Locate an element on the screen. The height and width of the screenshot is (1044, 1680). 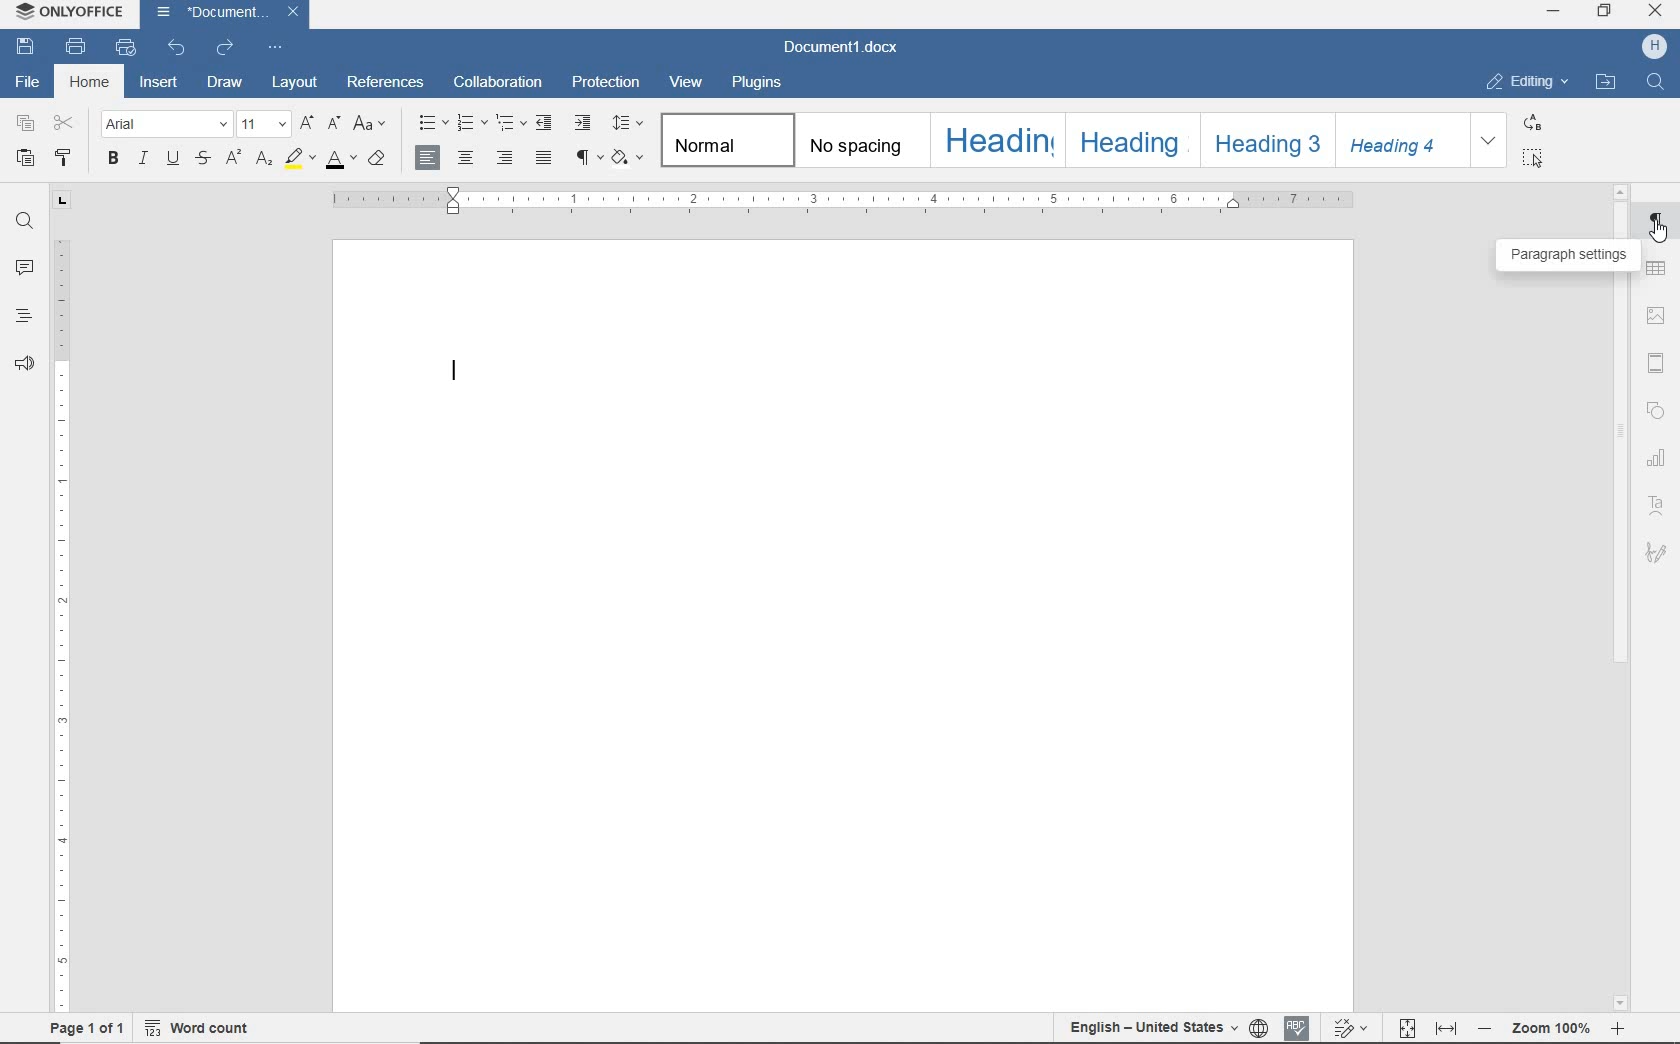
strikethrough is located at coordinates (202, 160).